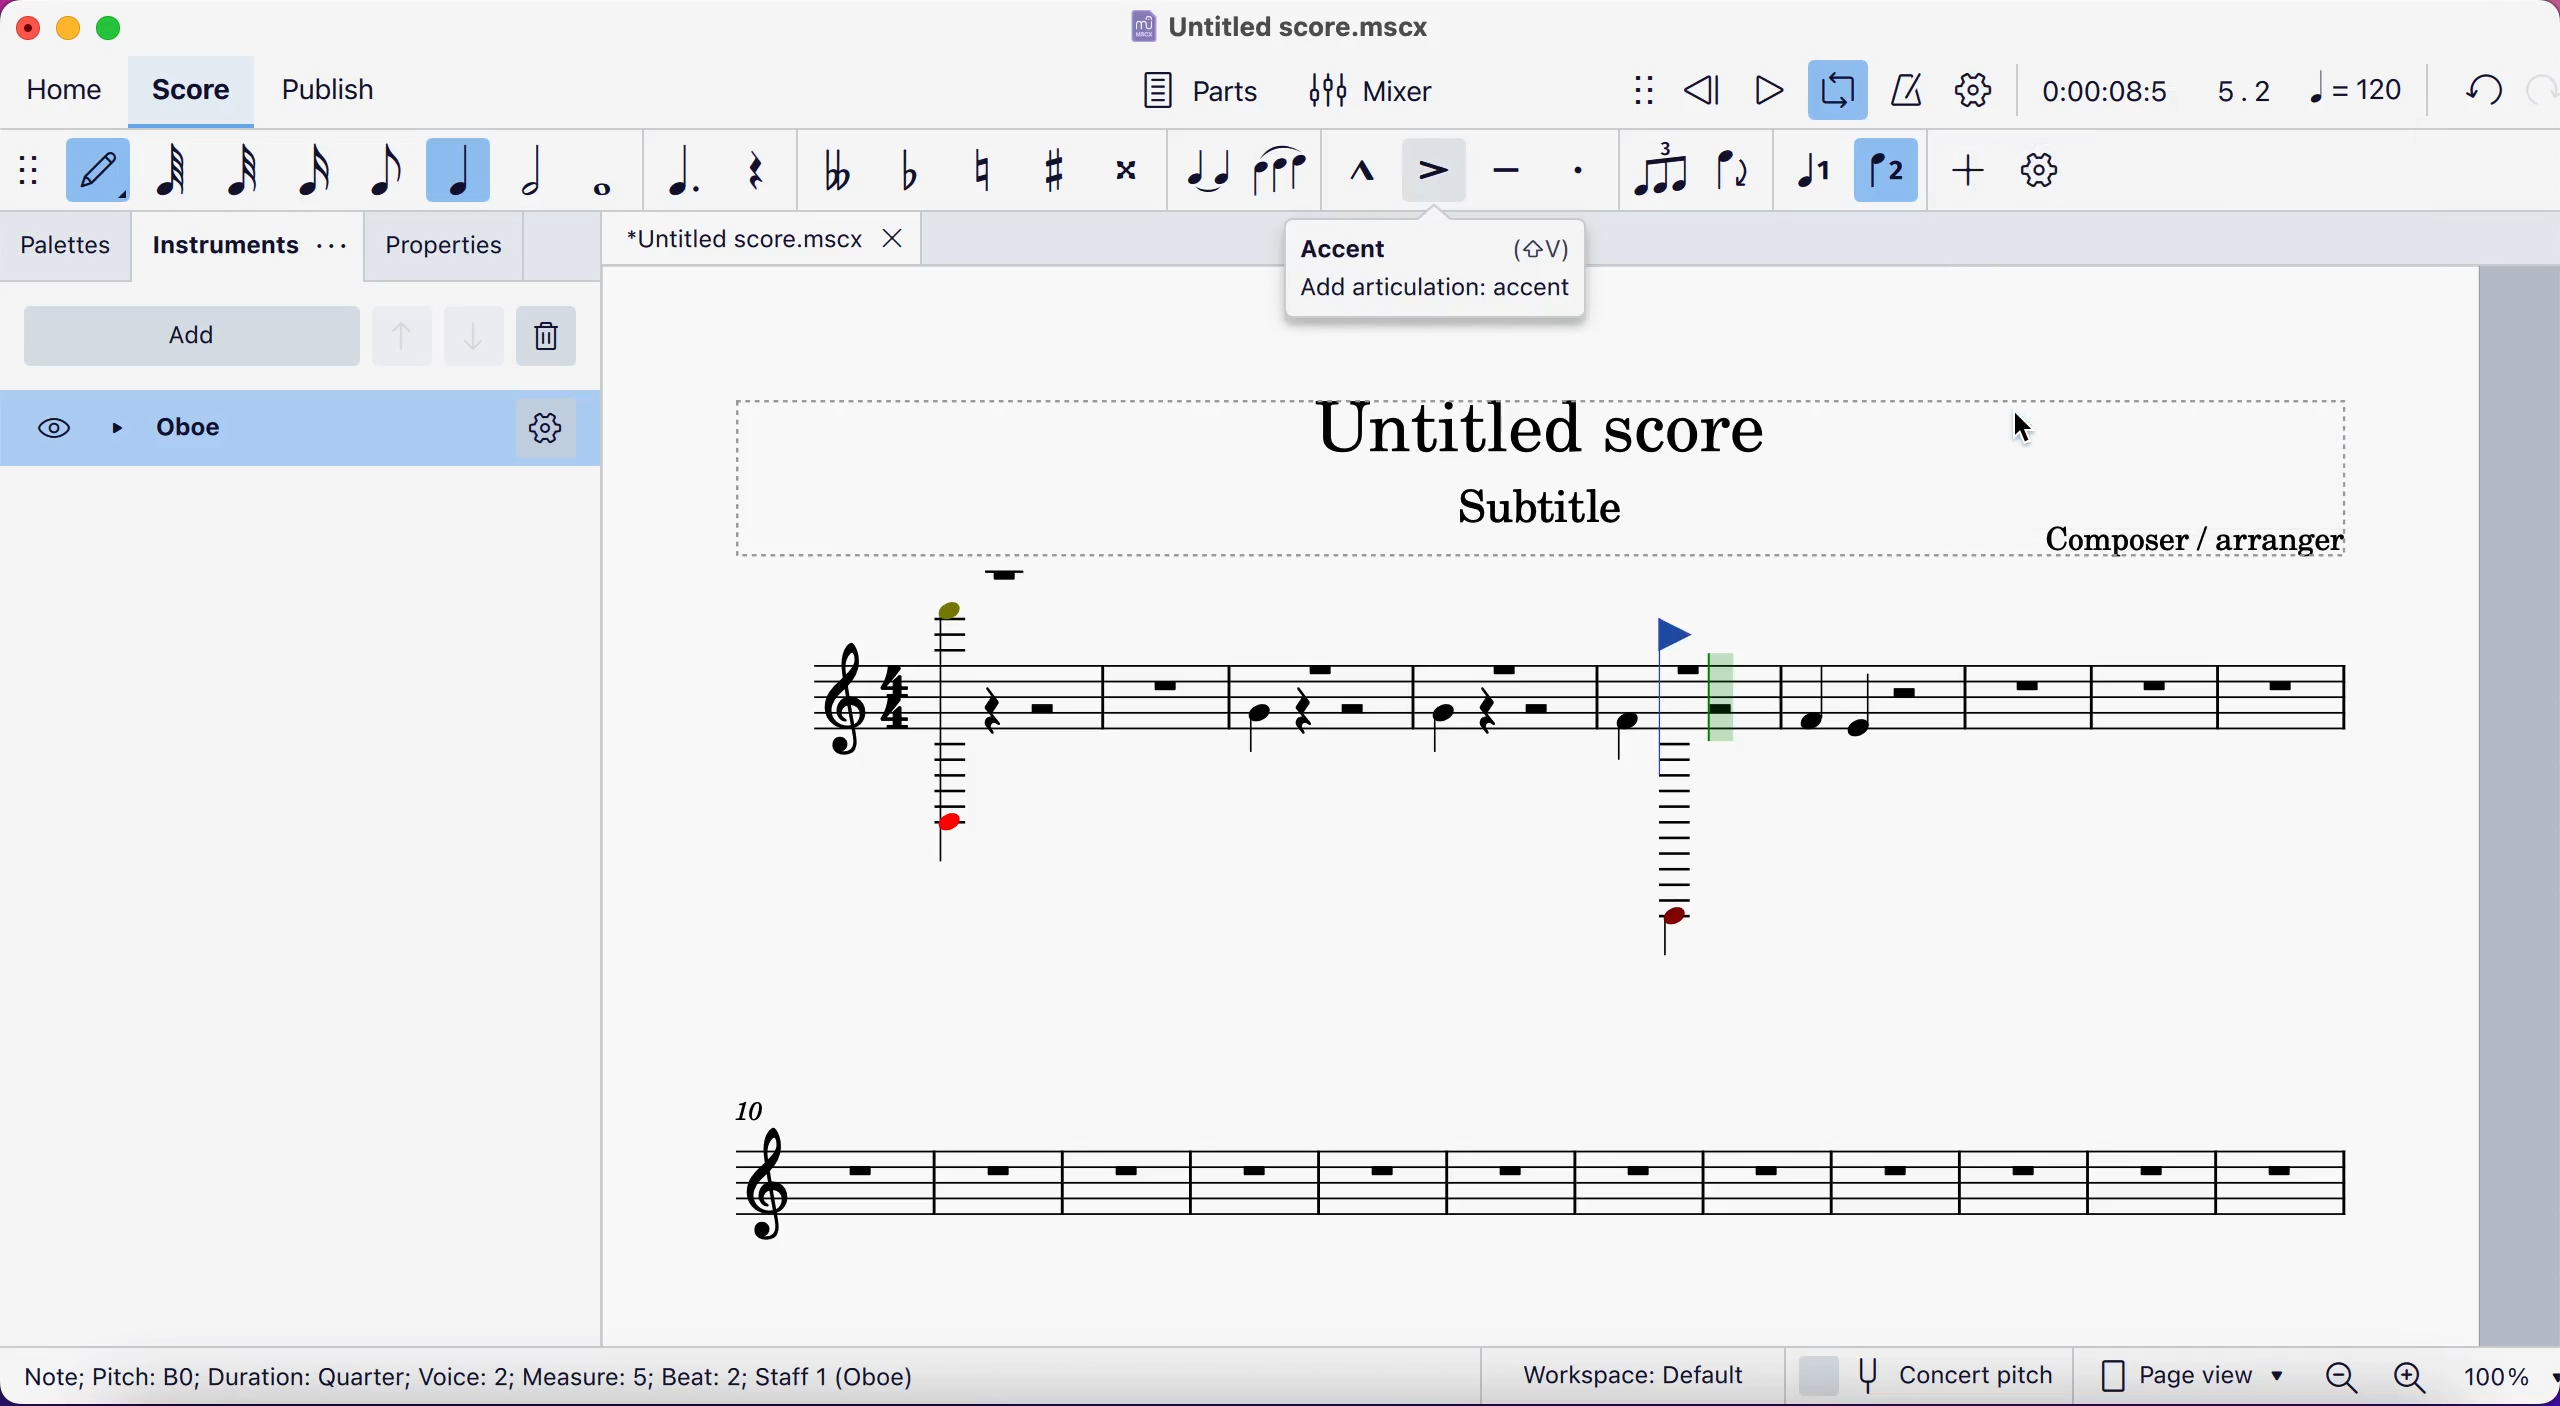 This screenshot has width=2560, height=1406. What do you see at coordinates (2101, 90) in the screenshot?
I see `time` at bounding box center [2101, 90].